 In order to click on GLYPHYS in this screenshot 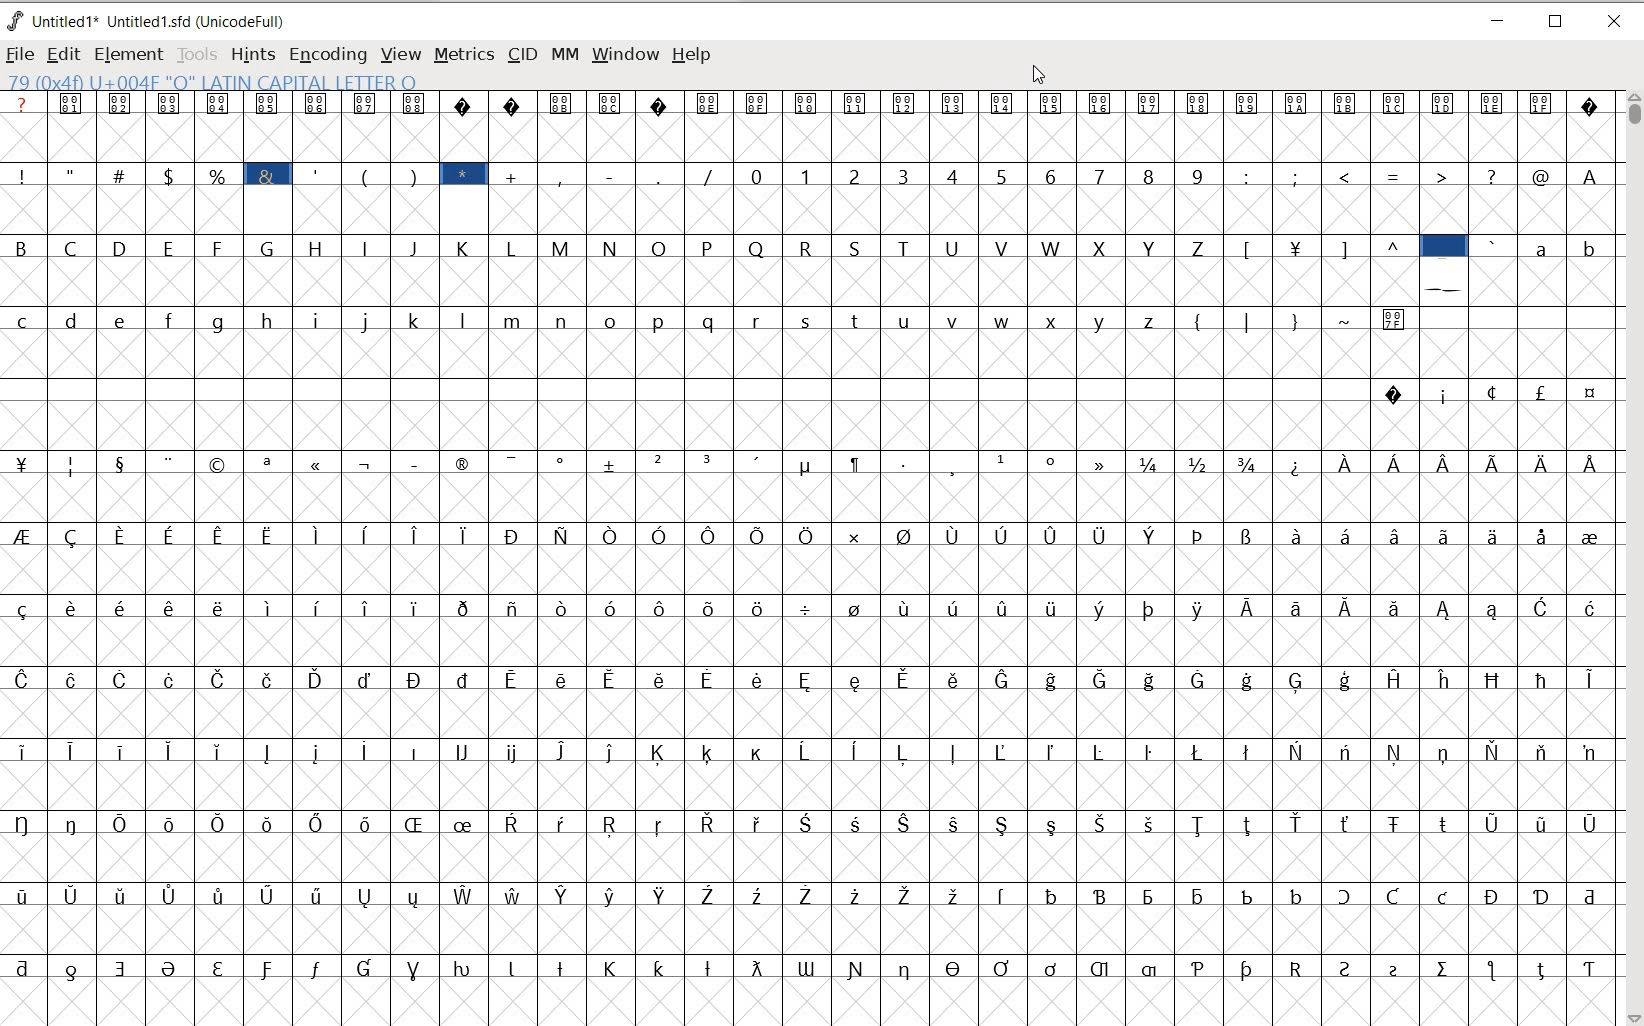, I will do `click(806, 556)`.